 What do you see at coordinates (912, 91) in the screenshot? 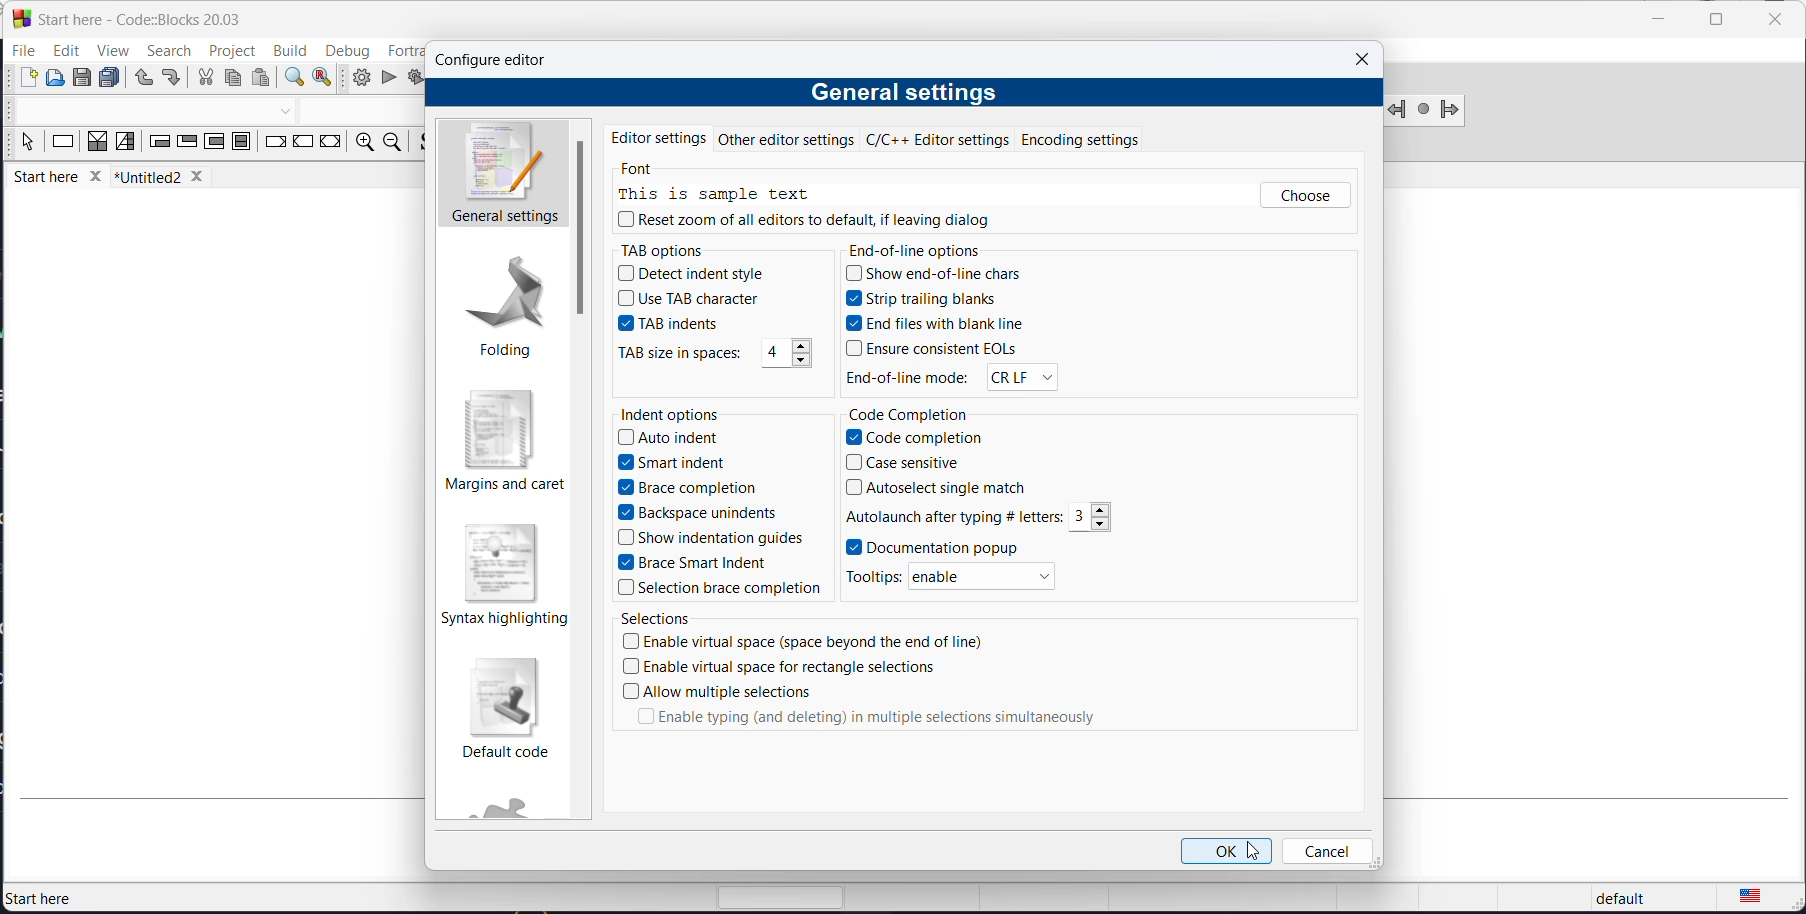
I see `general settings` at bounding box center [912, 91].